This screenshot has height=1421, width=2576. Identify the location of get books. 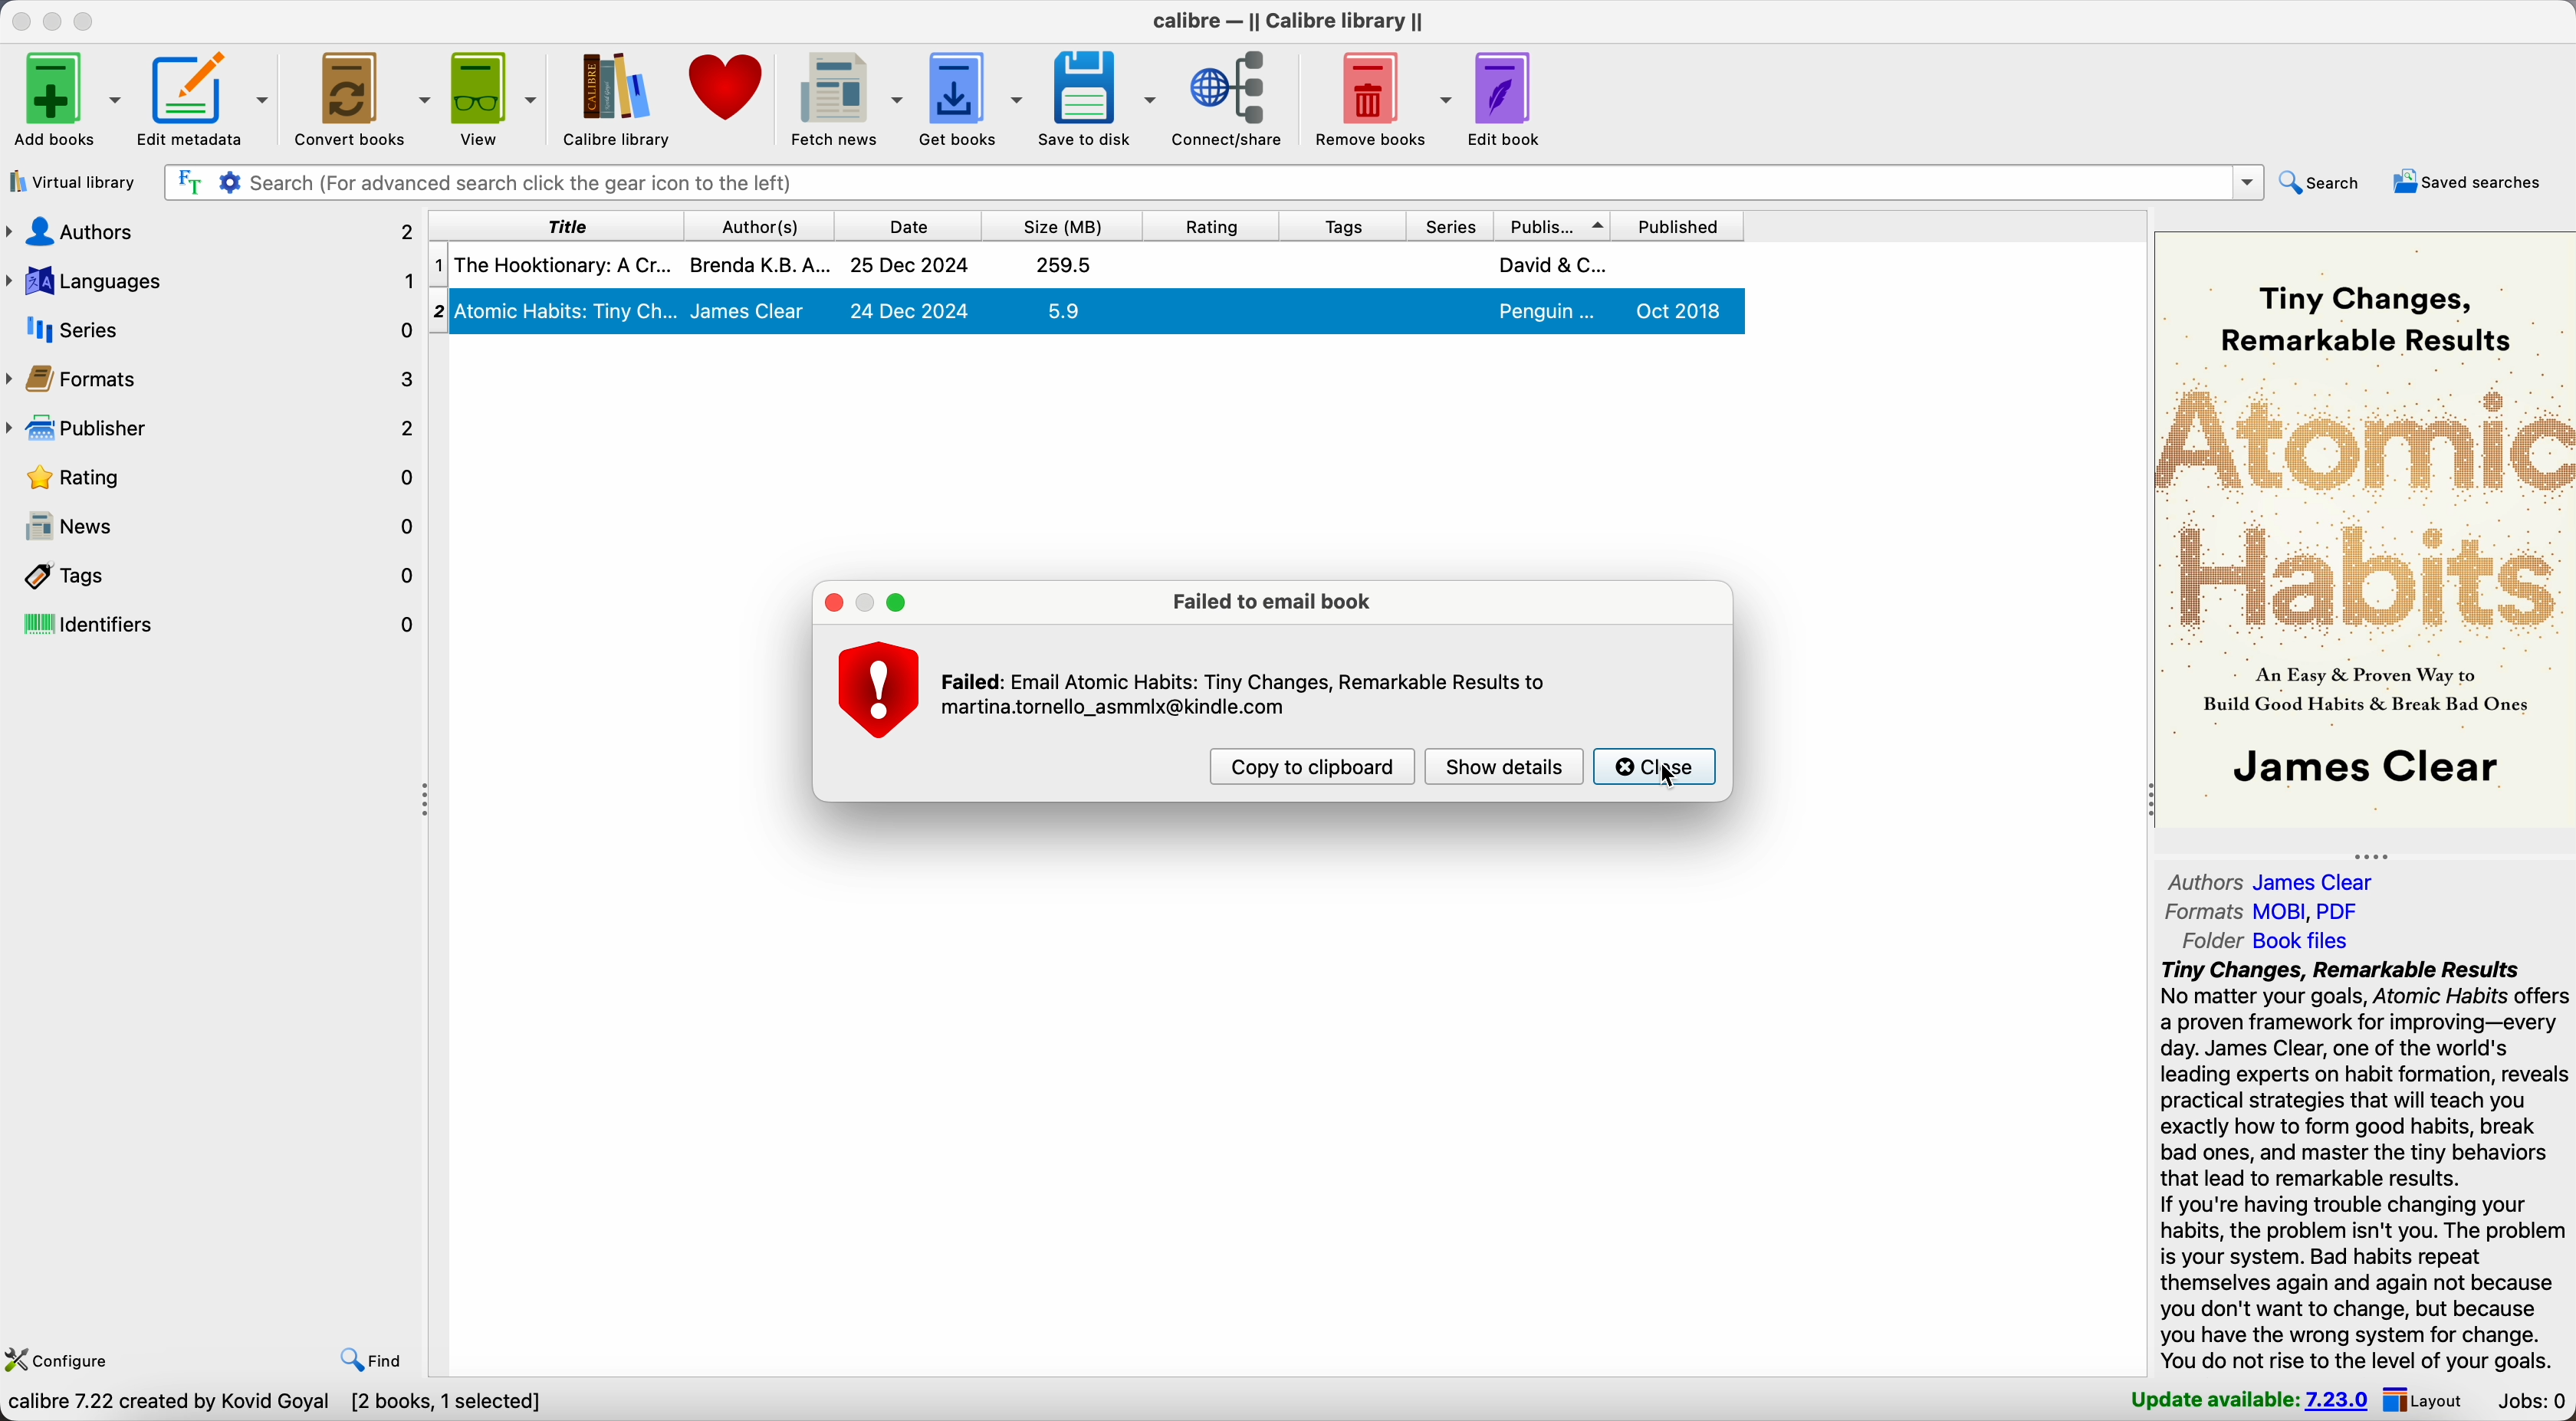
(974, 98).